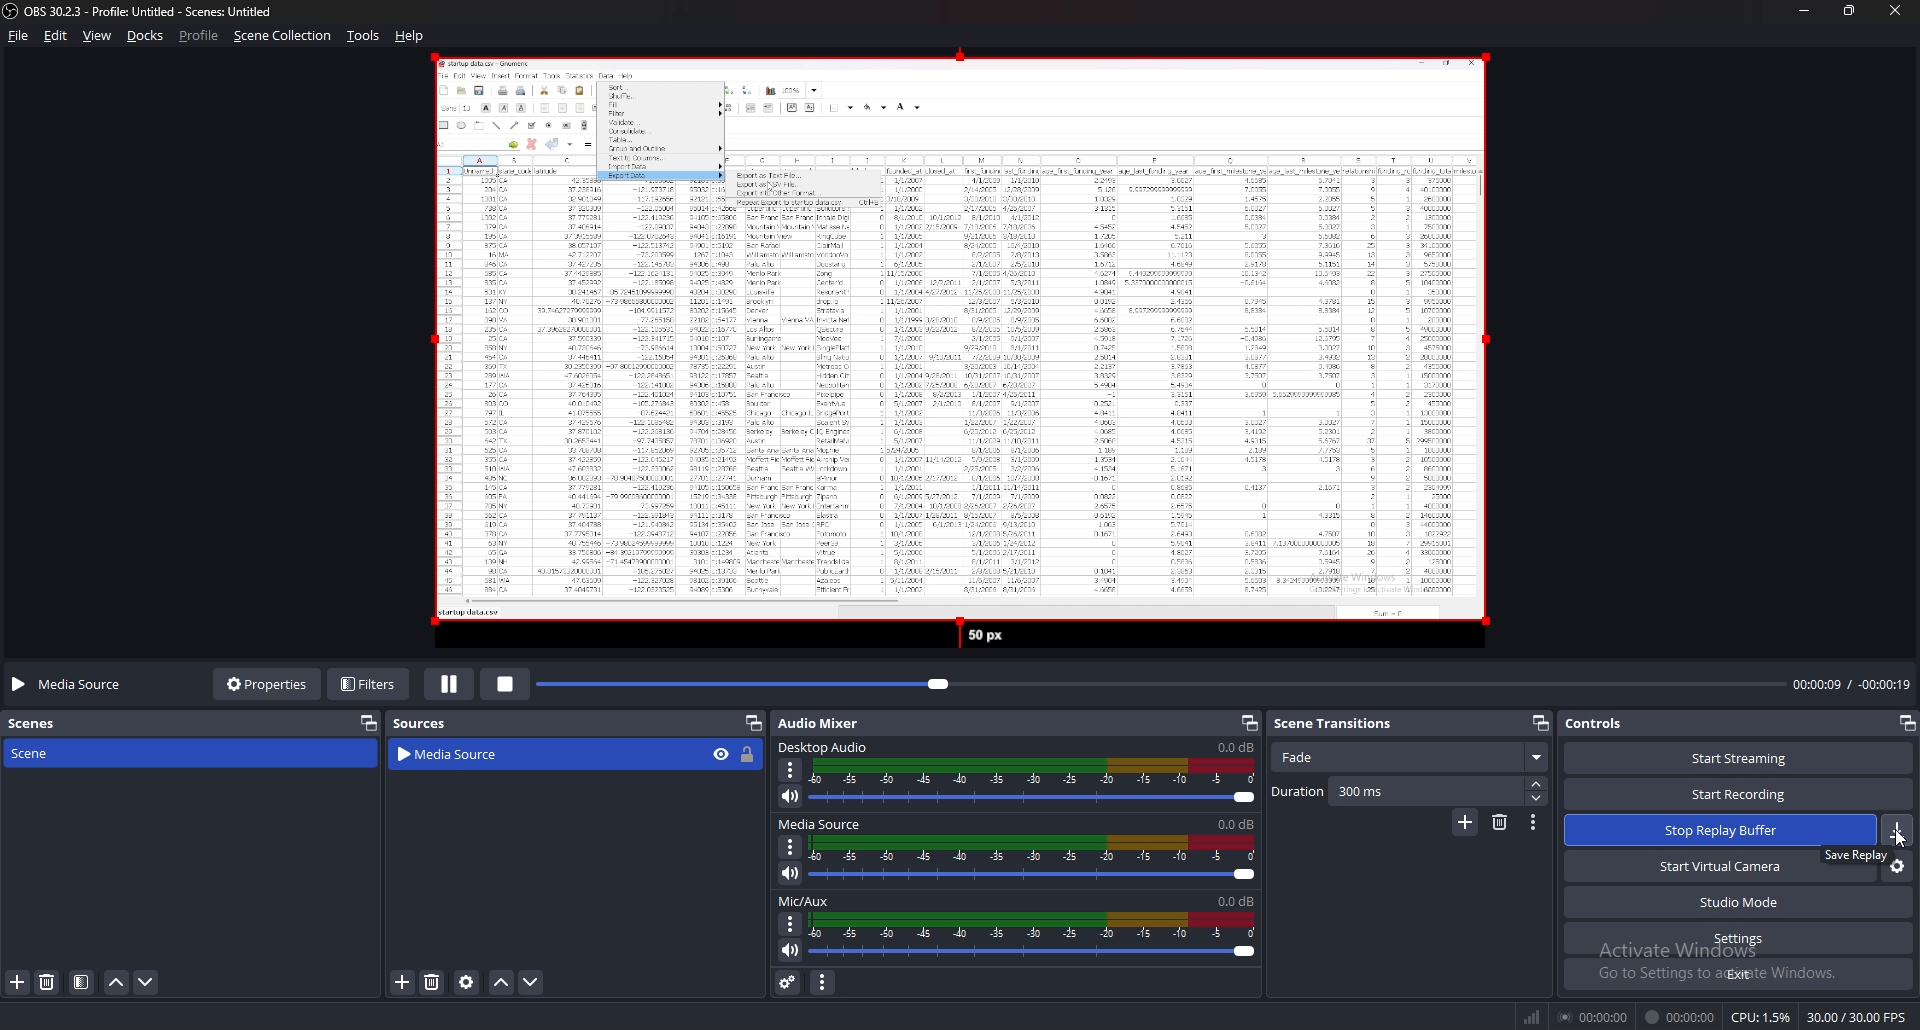 Image resolution: width=1920 pixels, height=1030 pixels. Describe the element at coordinates (1857, 1017) in the screenshot. I see `30.00 / 30.00 FPS` at that location.